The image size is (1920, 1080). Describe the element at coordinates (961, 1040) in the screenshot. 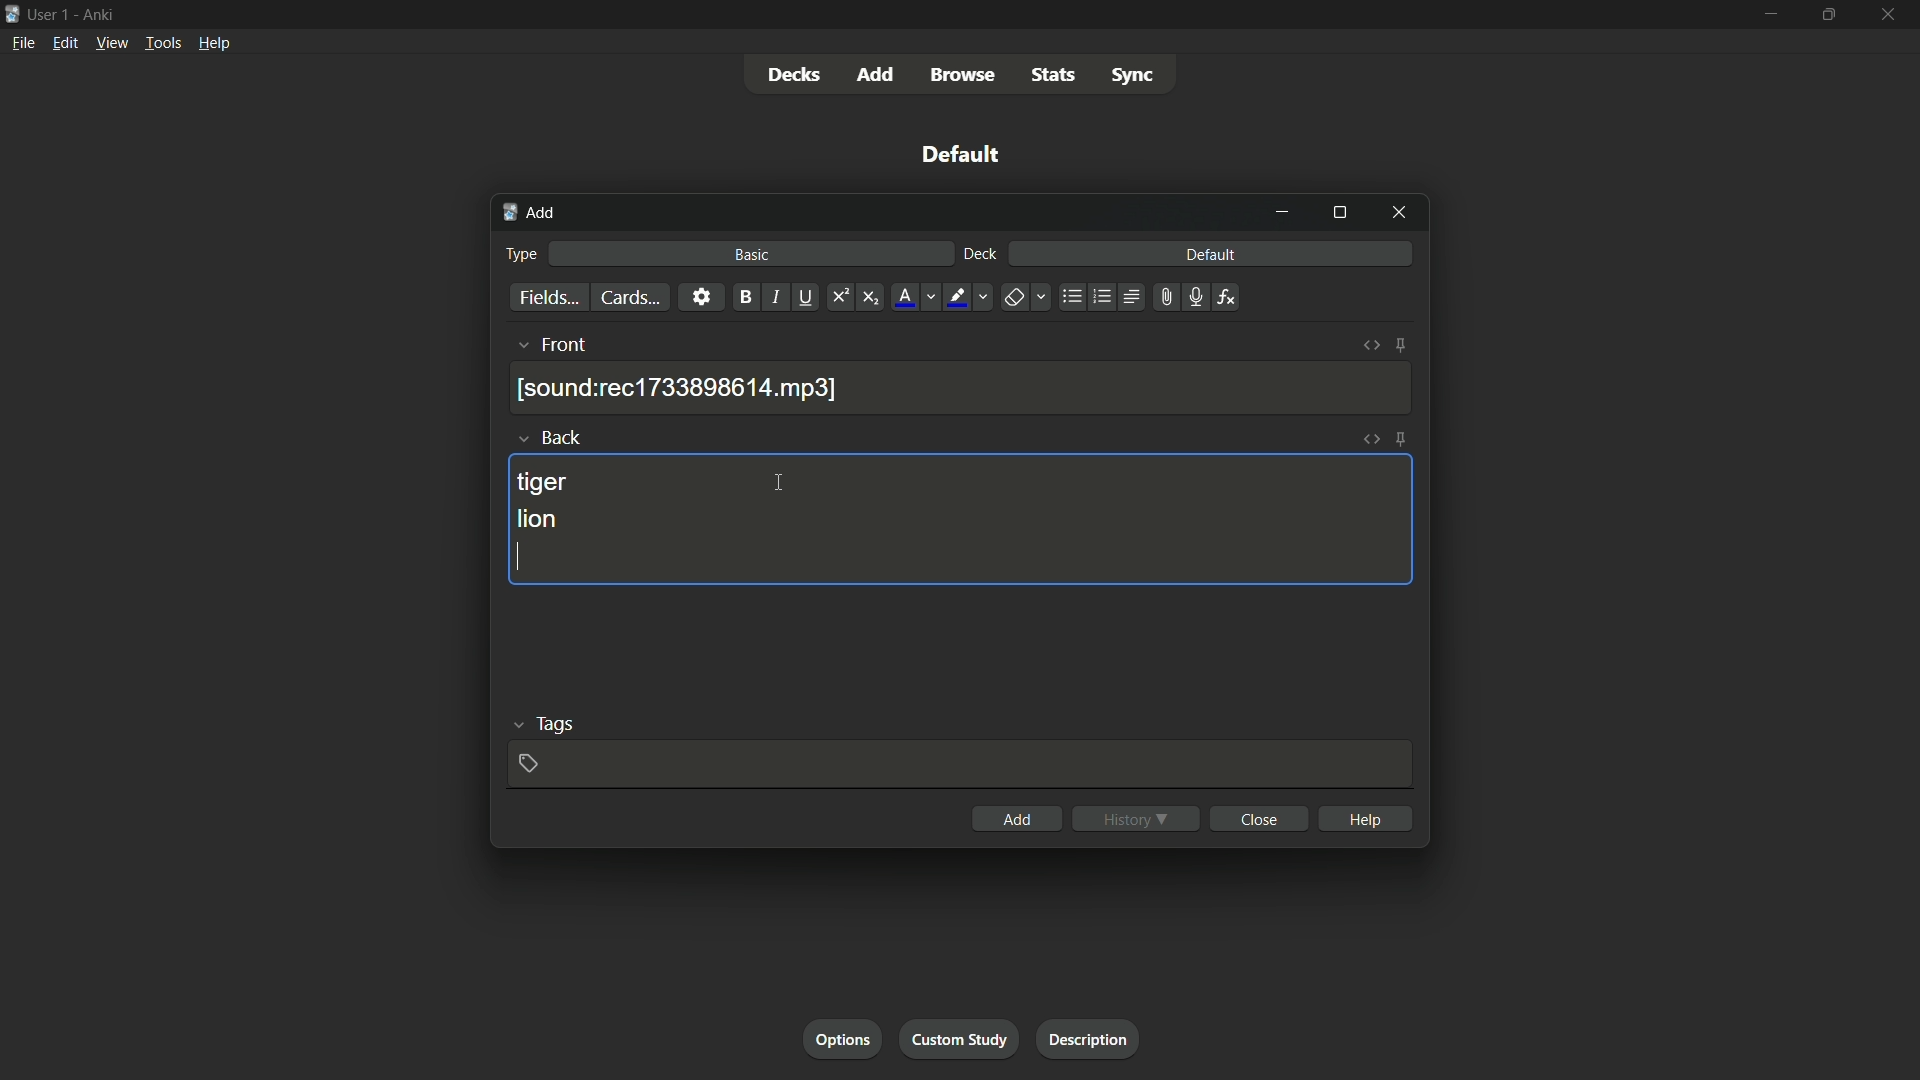

I see `custom study` at that location.